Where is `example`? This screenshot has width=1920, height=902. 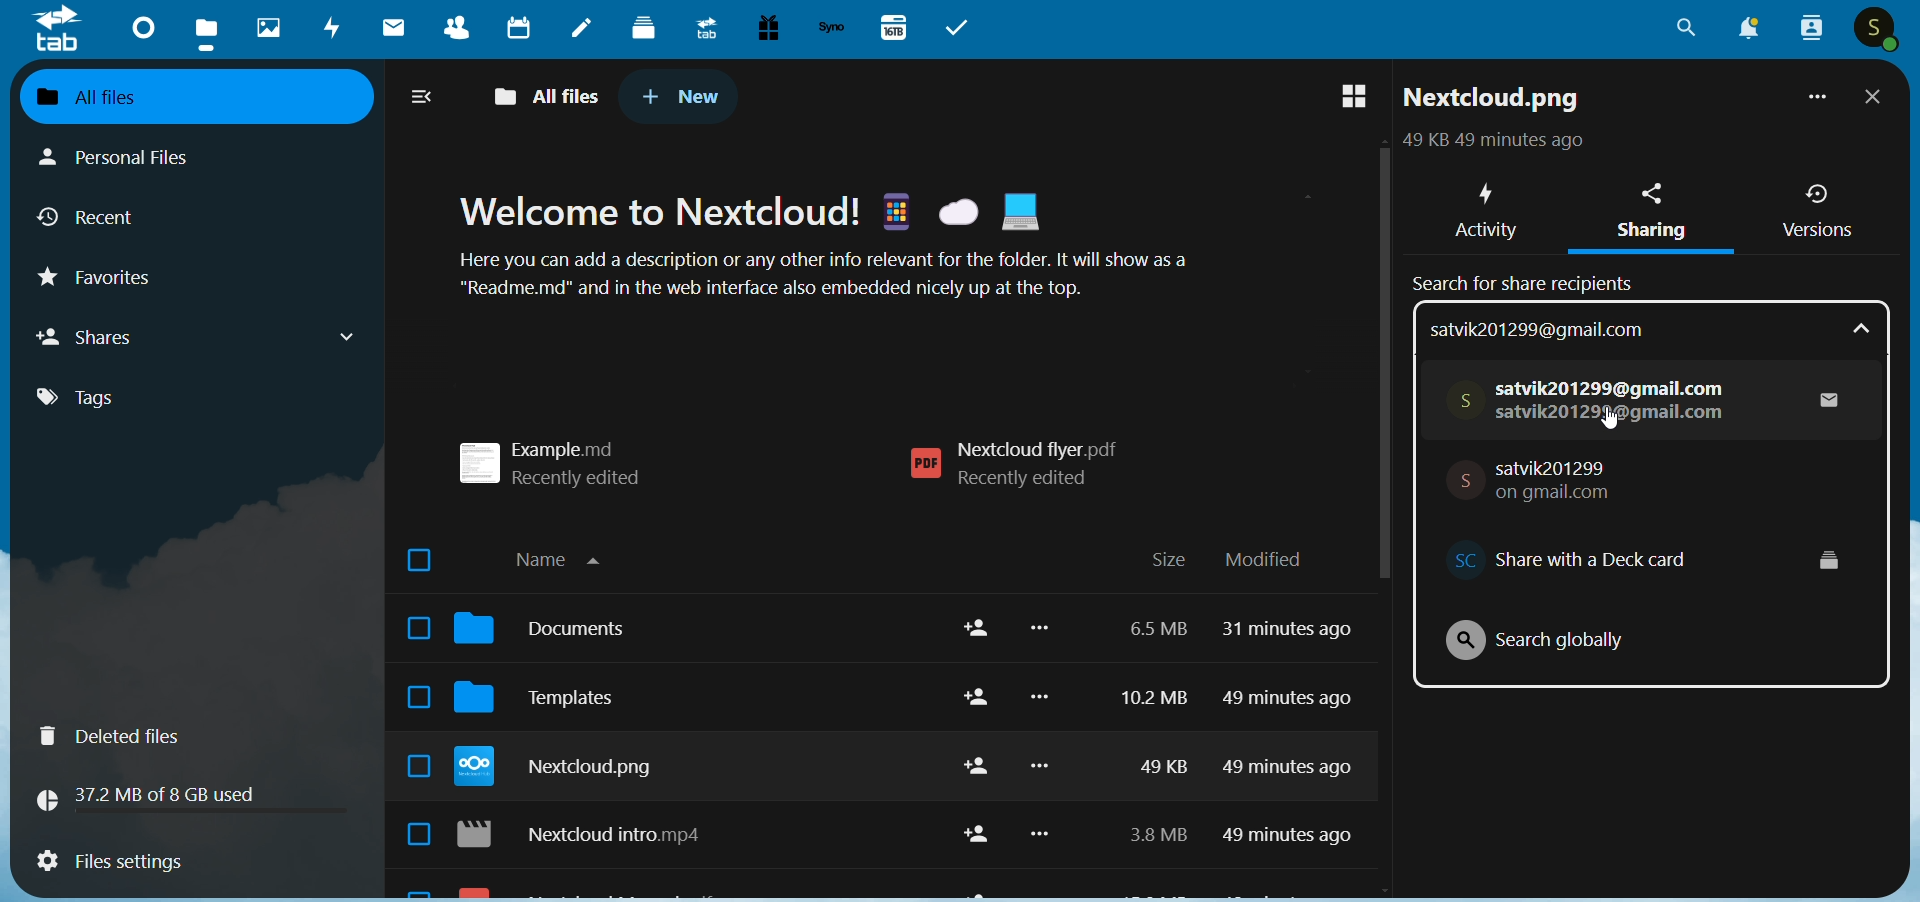
example is located at coordinates (564, 456).